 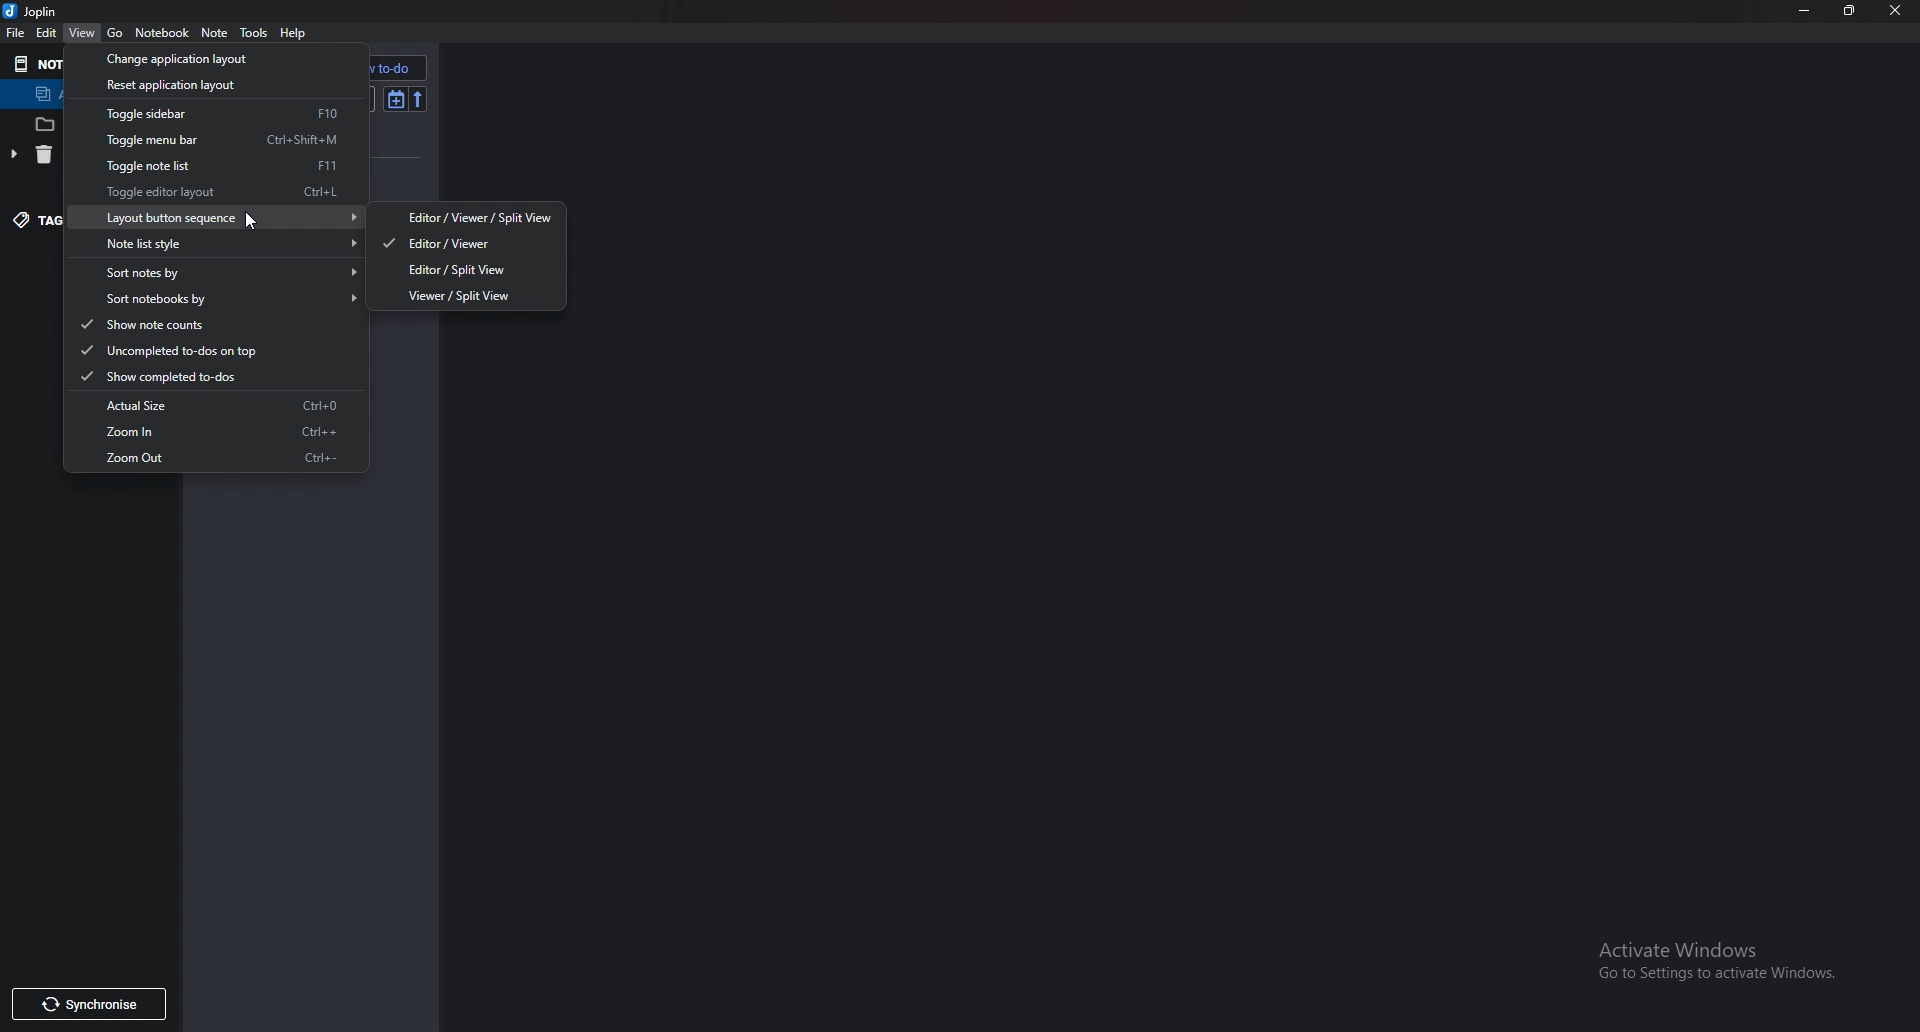 What do you see at coordinates (299, 32) in the screenshot?
I see `help` at bounding box center [299, 32].